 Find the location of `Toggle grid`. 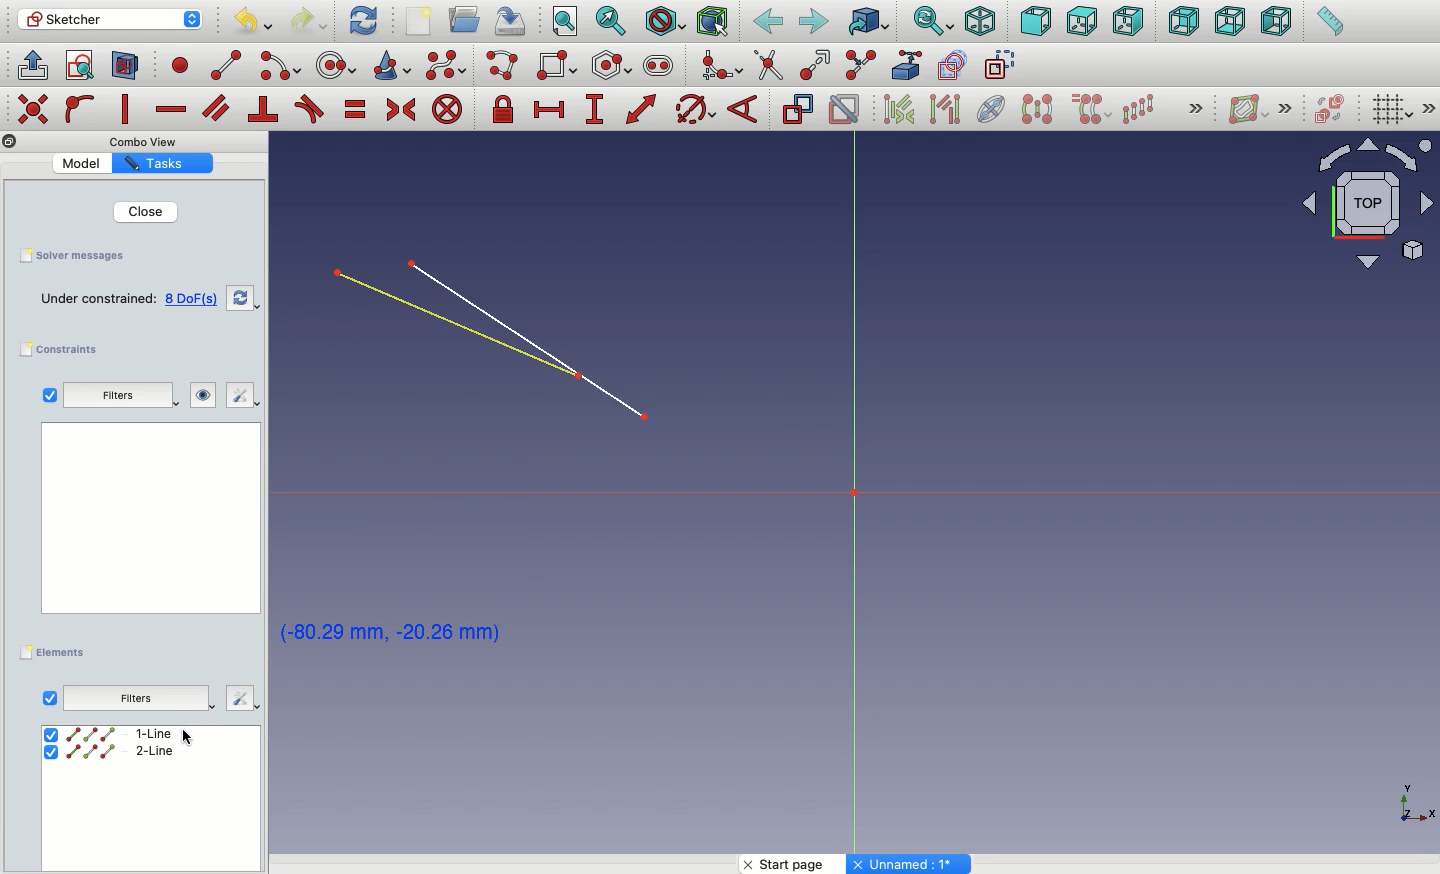

Toggle grid is located at coordinates (1393, 111).